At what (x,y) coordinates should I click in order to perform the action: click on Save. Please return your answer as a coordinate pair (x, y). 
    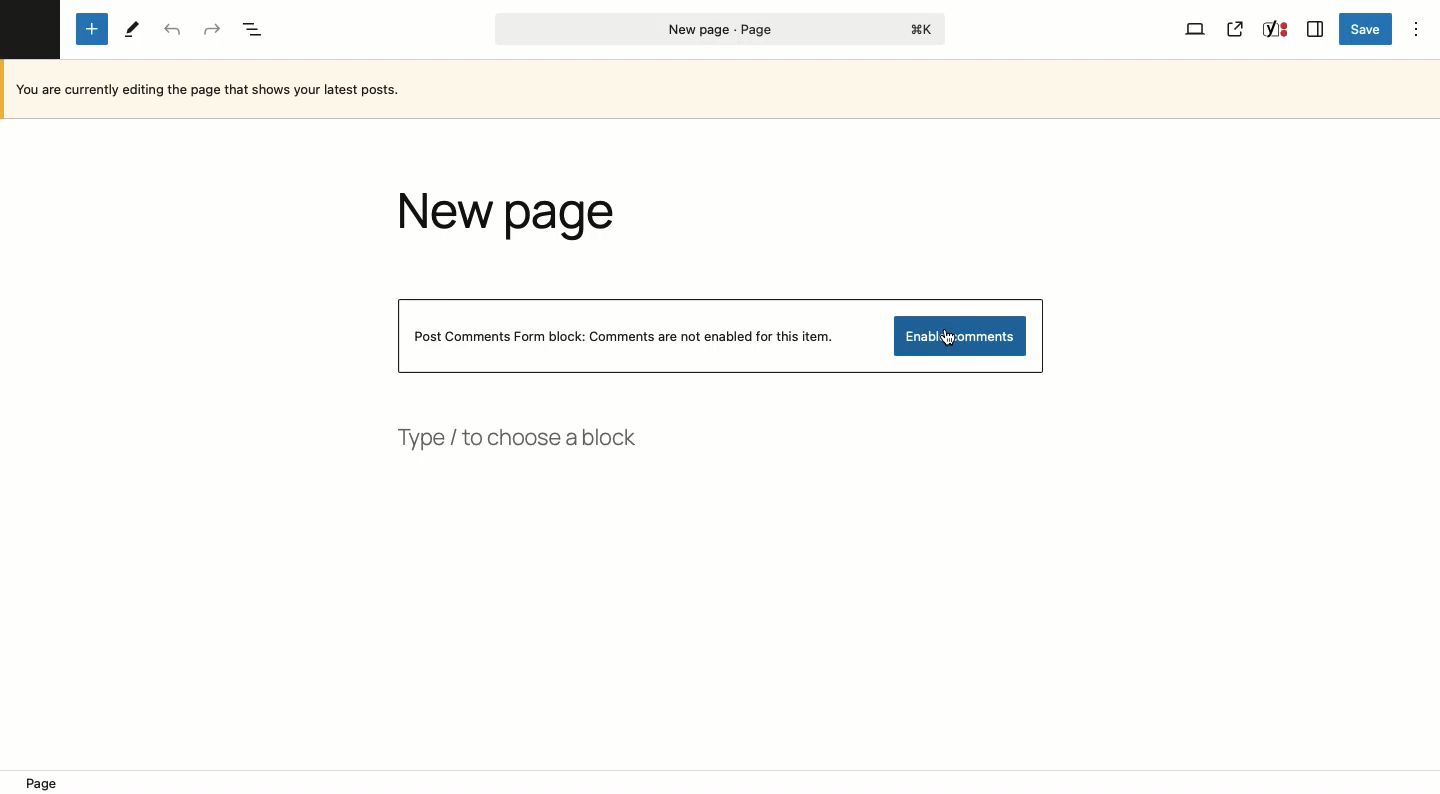
    Looking at the image, I should click on (1365, 29).